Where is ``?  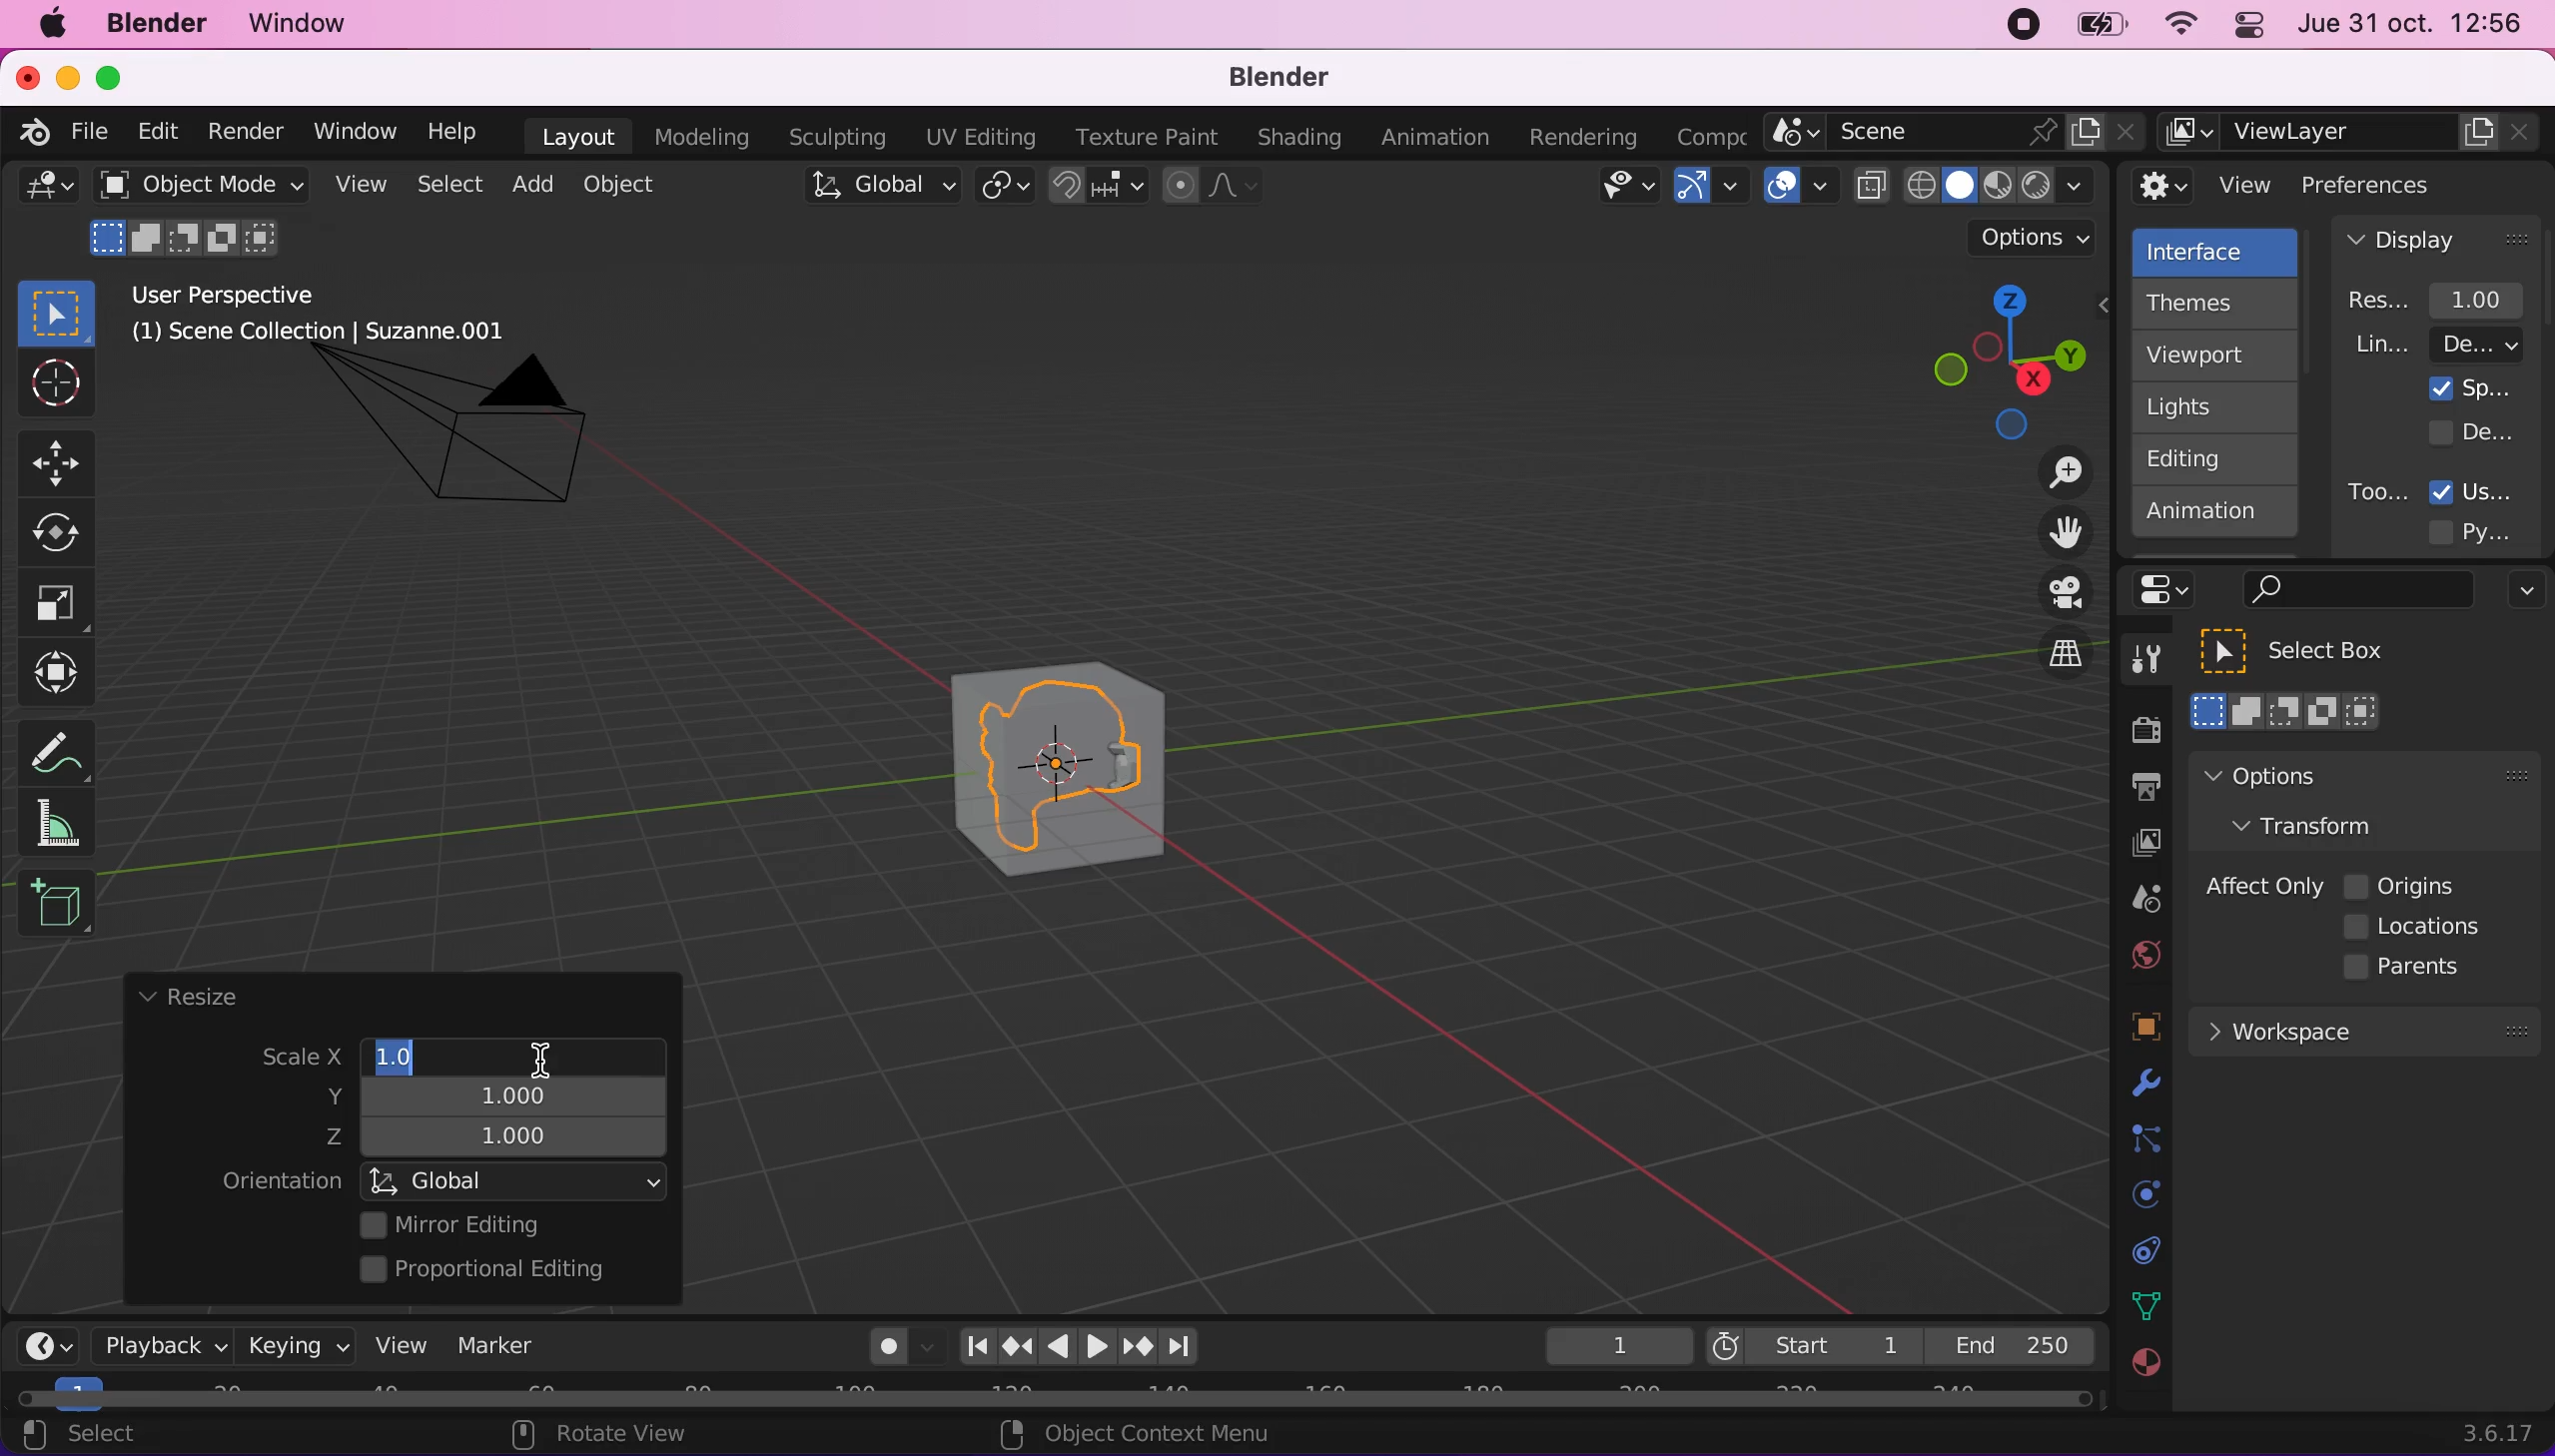
 is located at coordinates (67, 534).